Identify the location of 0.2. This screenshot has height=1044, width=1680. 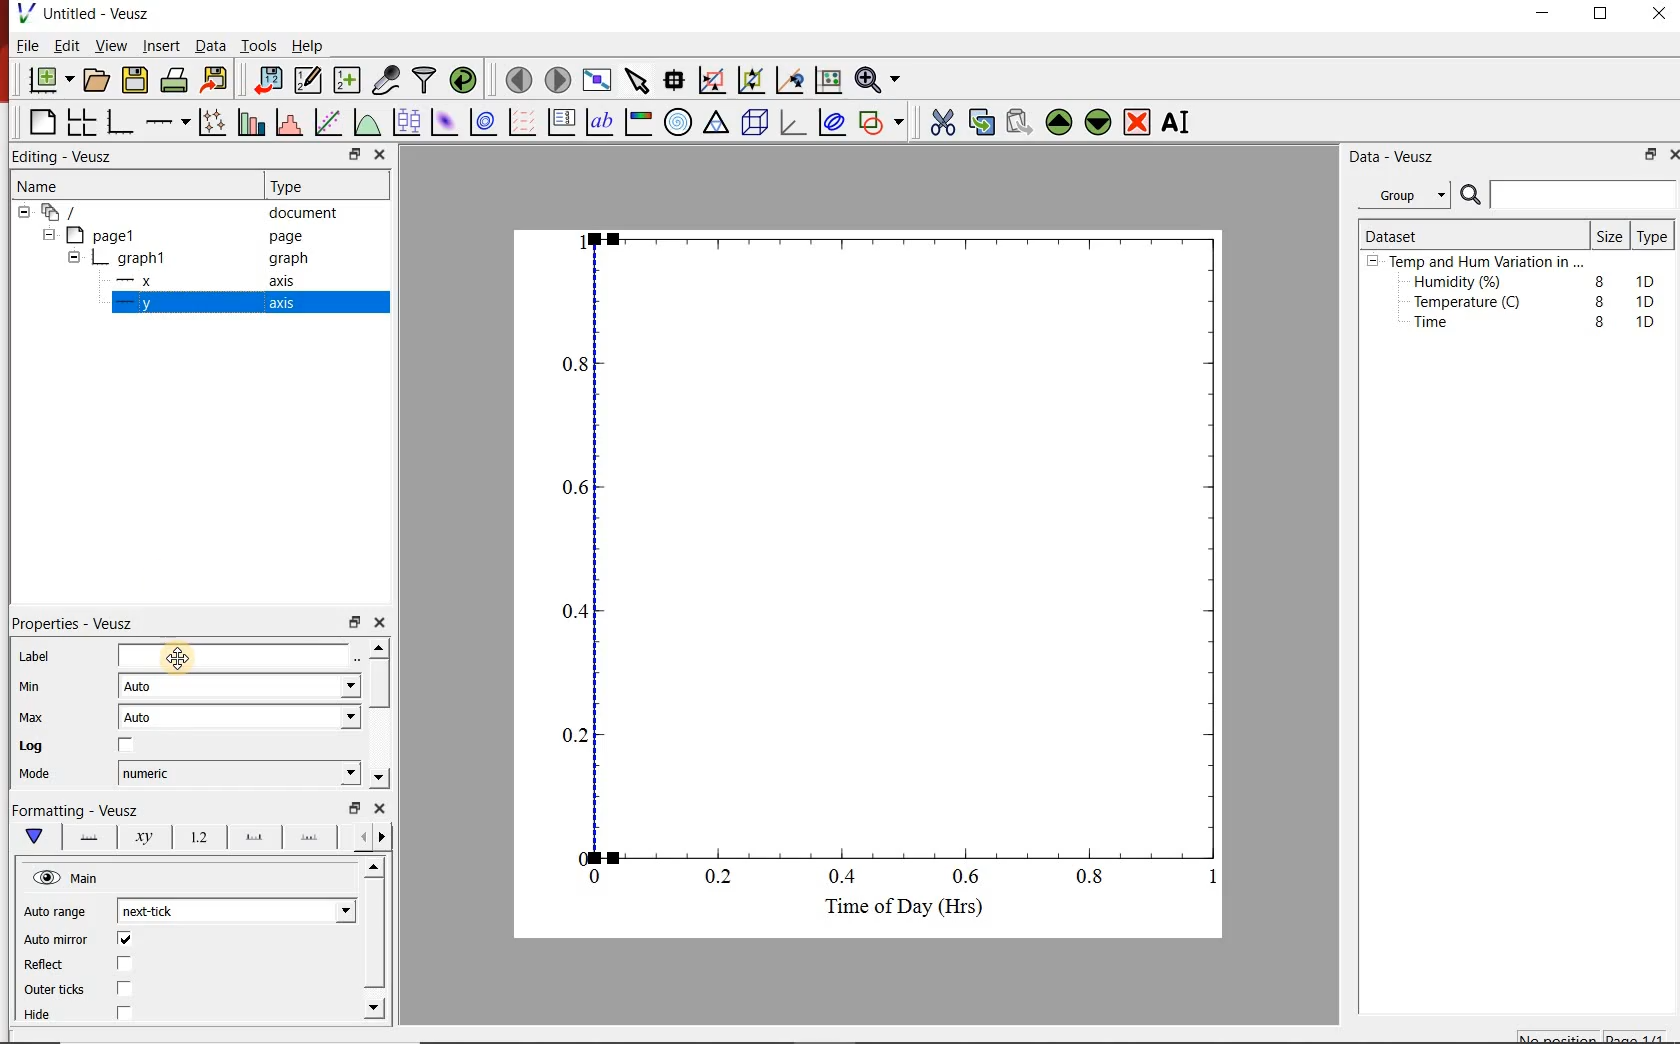
(572, 735).